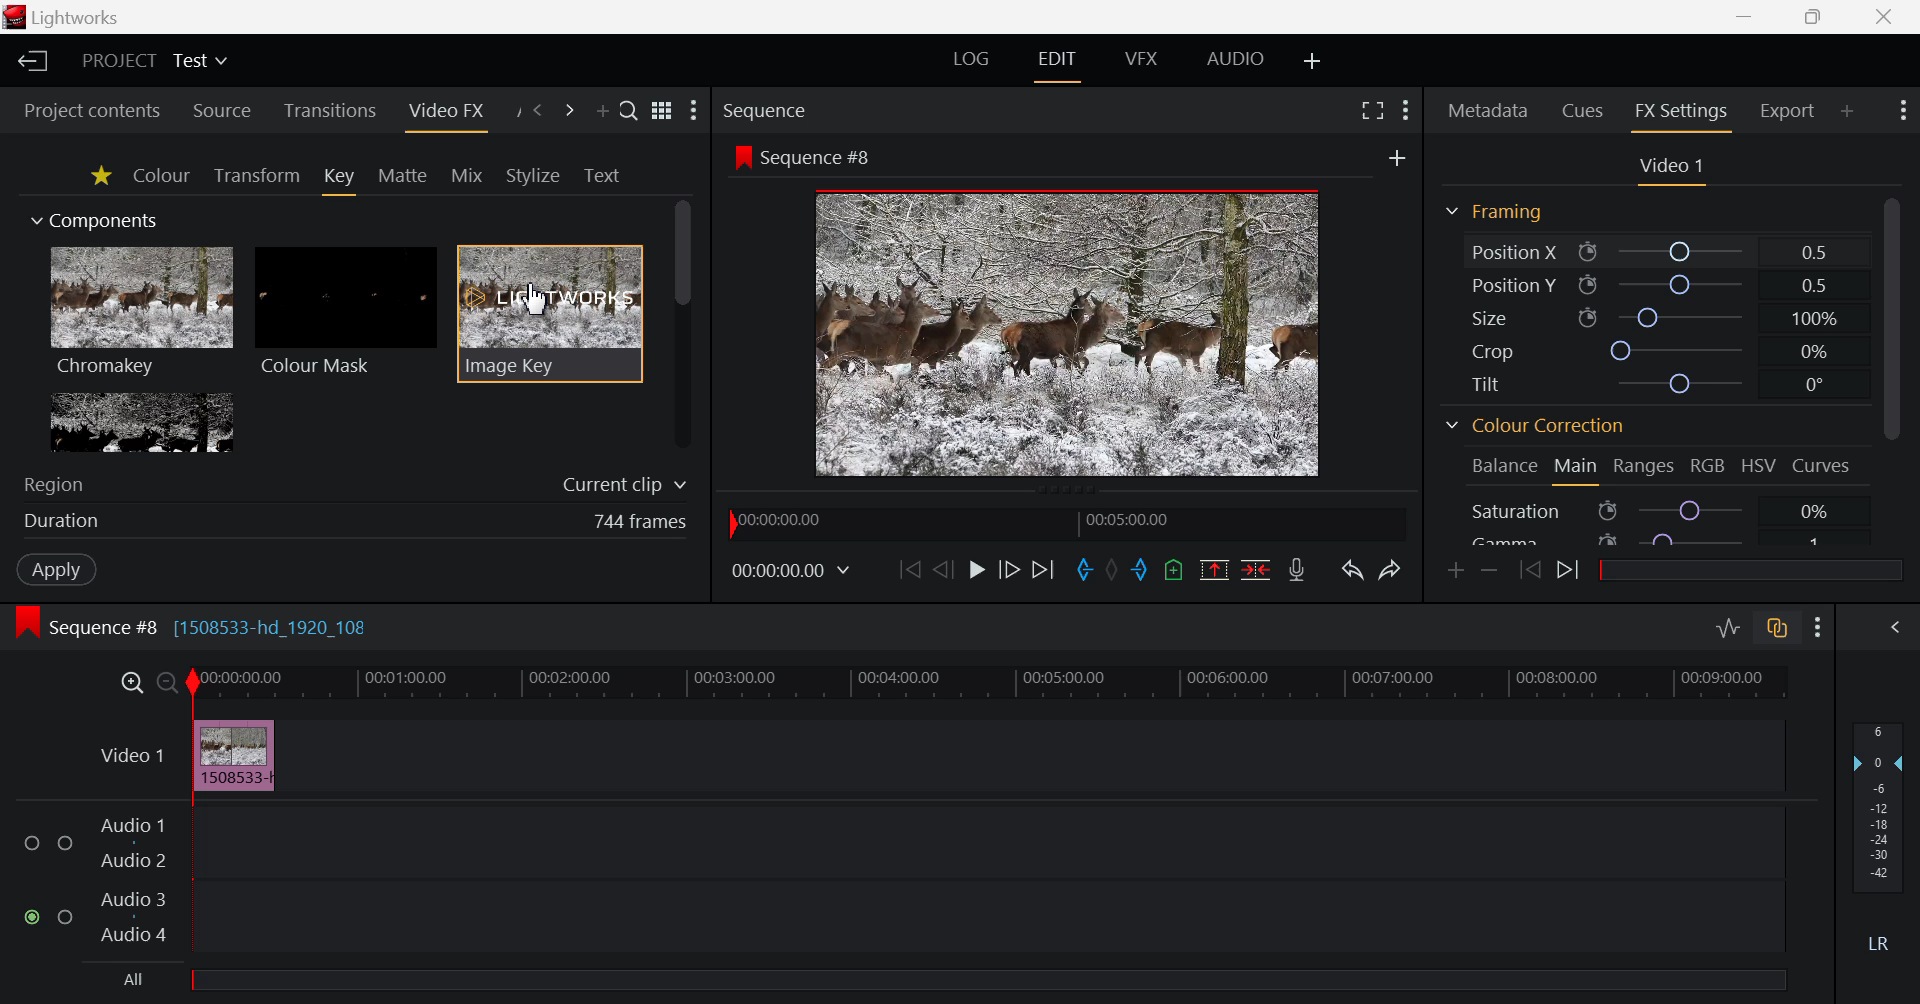 The height and width of the screenshot is (1004, 1920). I want to click on Current clip , so click(624, 485).